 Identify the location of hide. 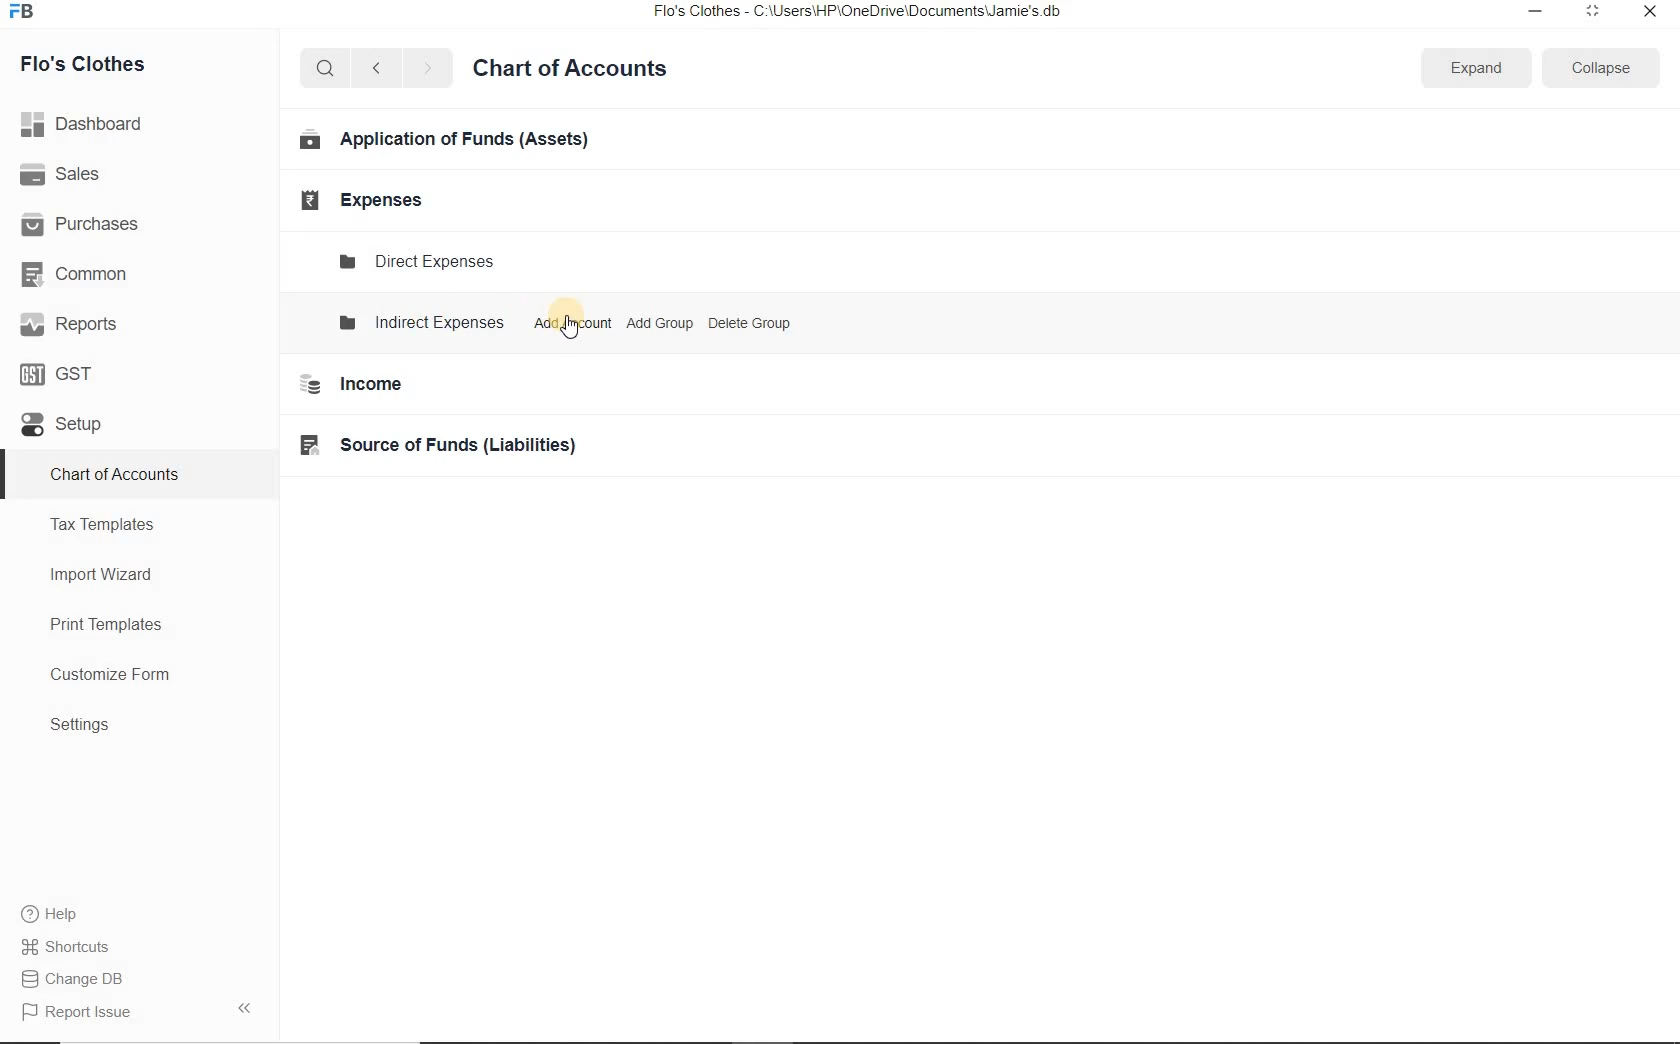
(245, 1008).